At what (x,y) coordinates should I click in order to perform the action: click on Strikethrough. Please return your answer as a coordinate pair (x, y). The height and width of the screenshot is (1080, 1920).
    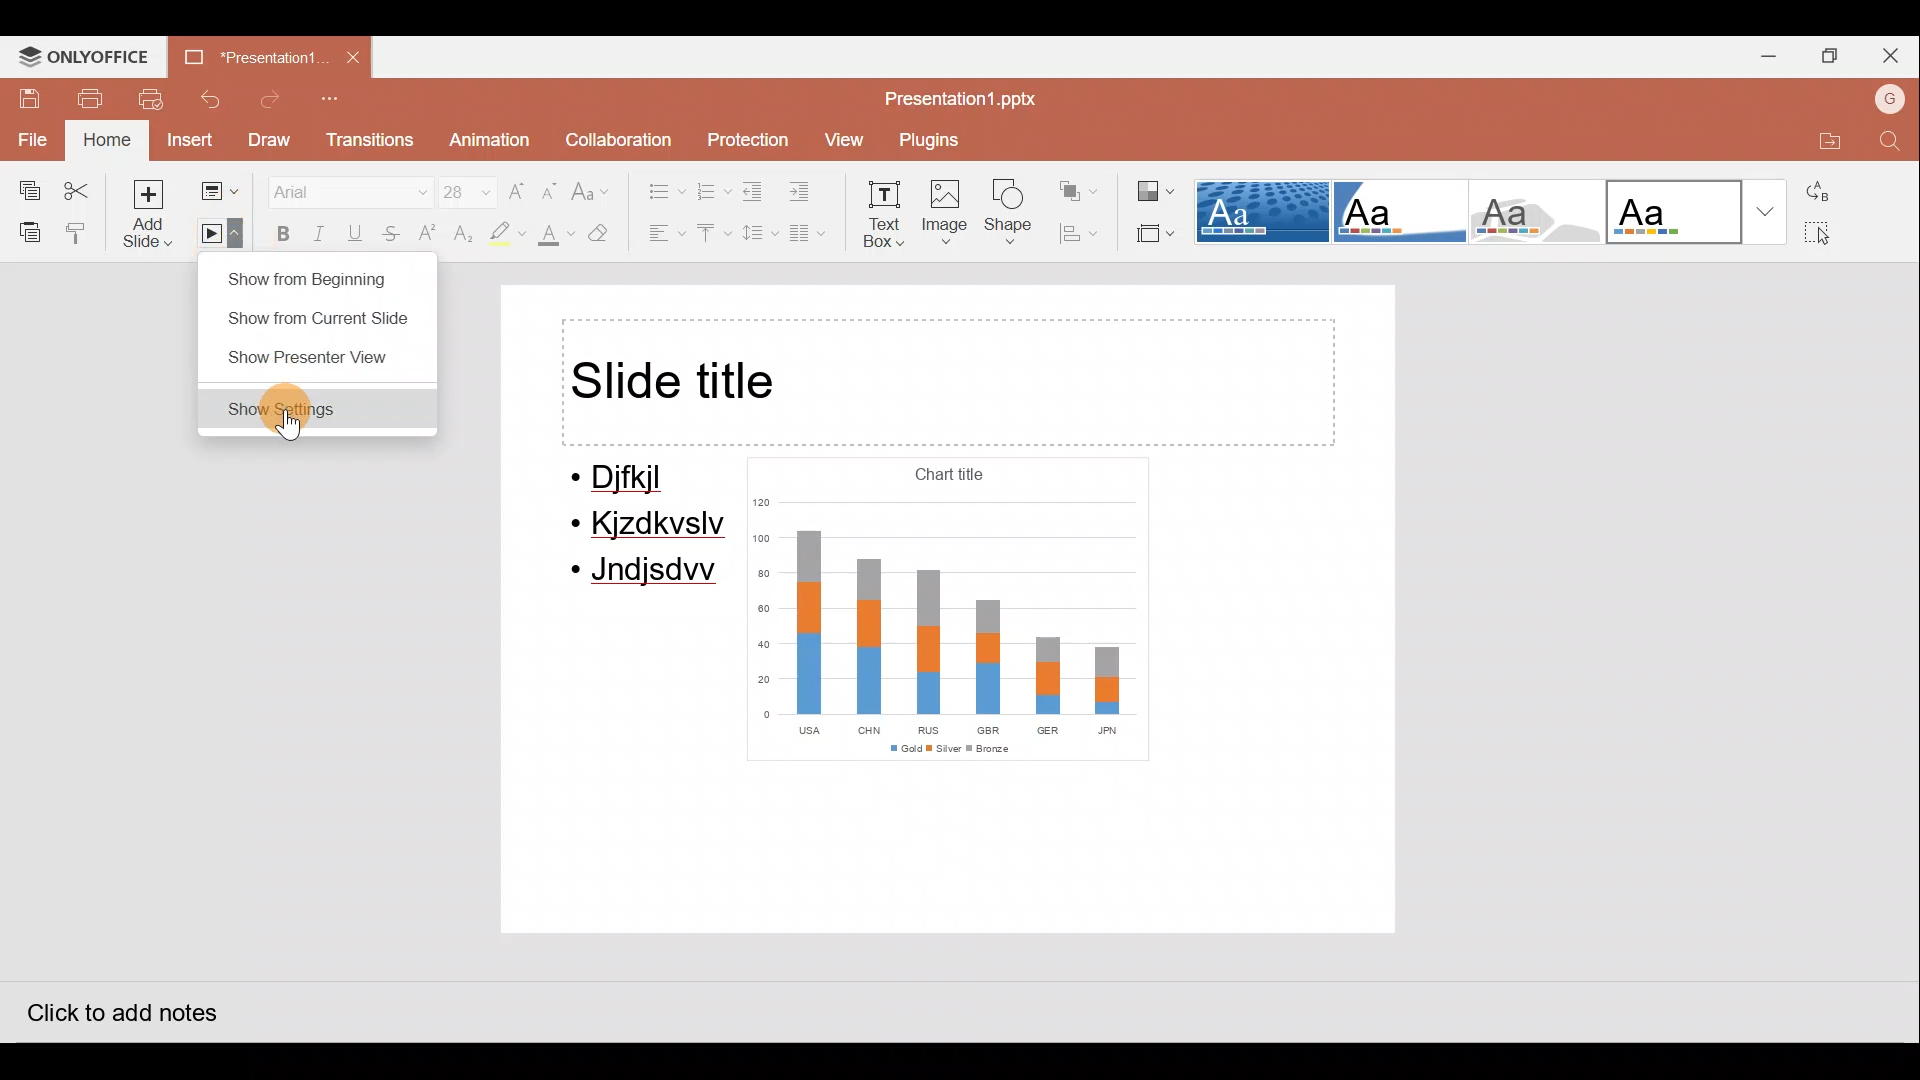
    Looking at the image, I should click on (386, 233).